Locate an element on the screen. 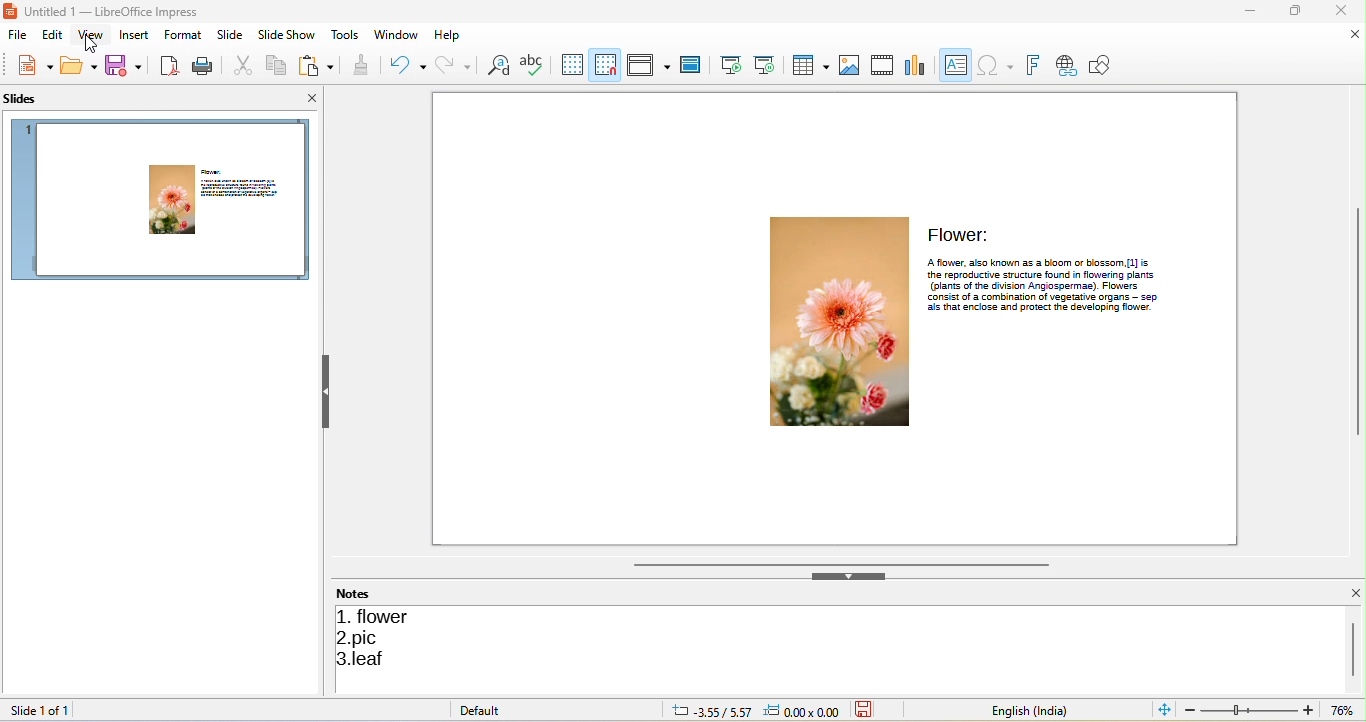 The height and width of the screenshot is (722, 1366). A flower. also known as a bloom or blossom [1] is is located at coordinates (1037, 263).